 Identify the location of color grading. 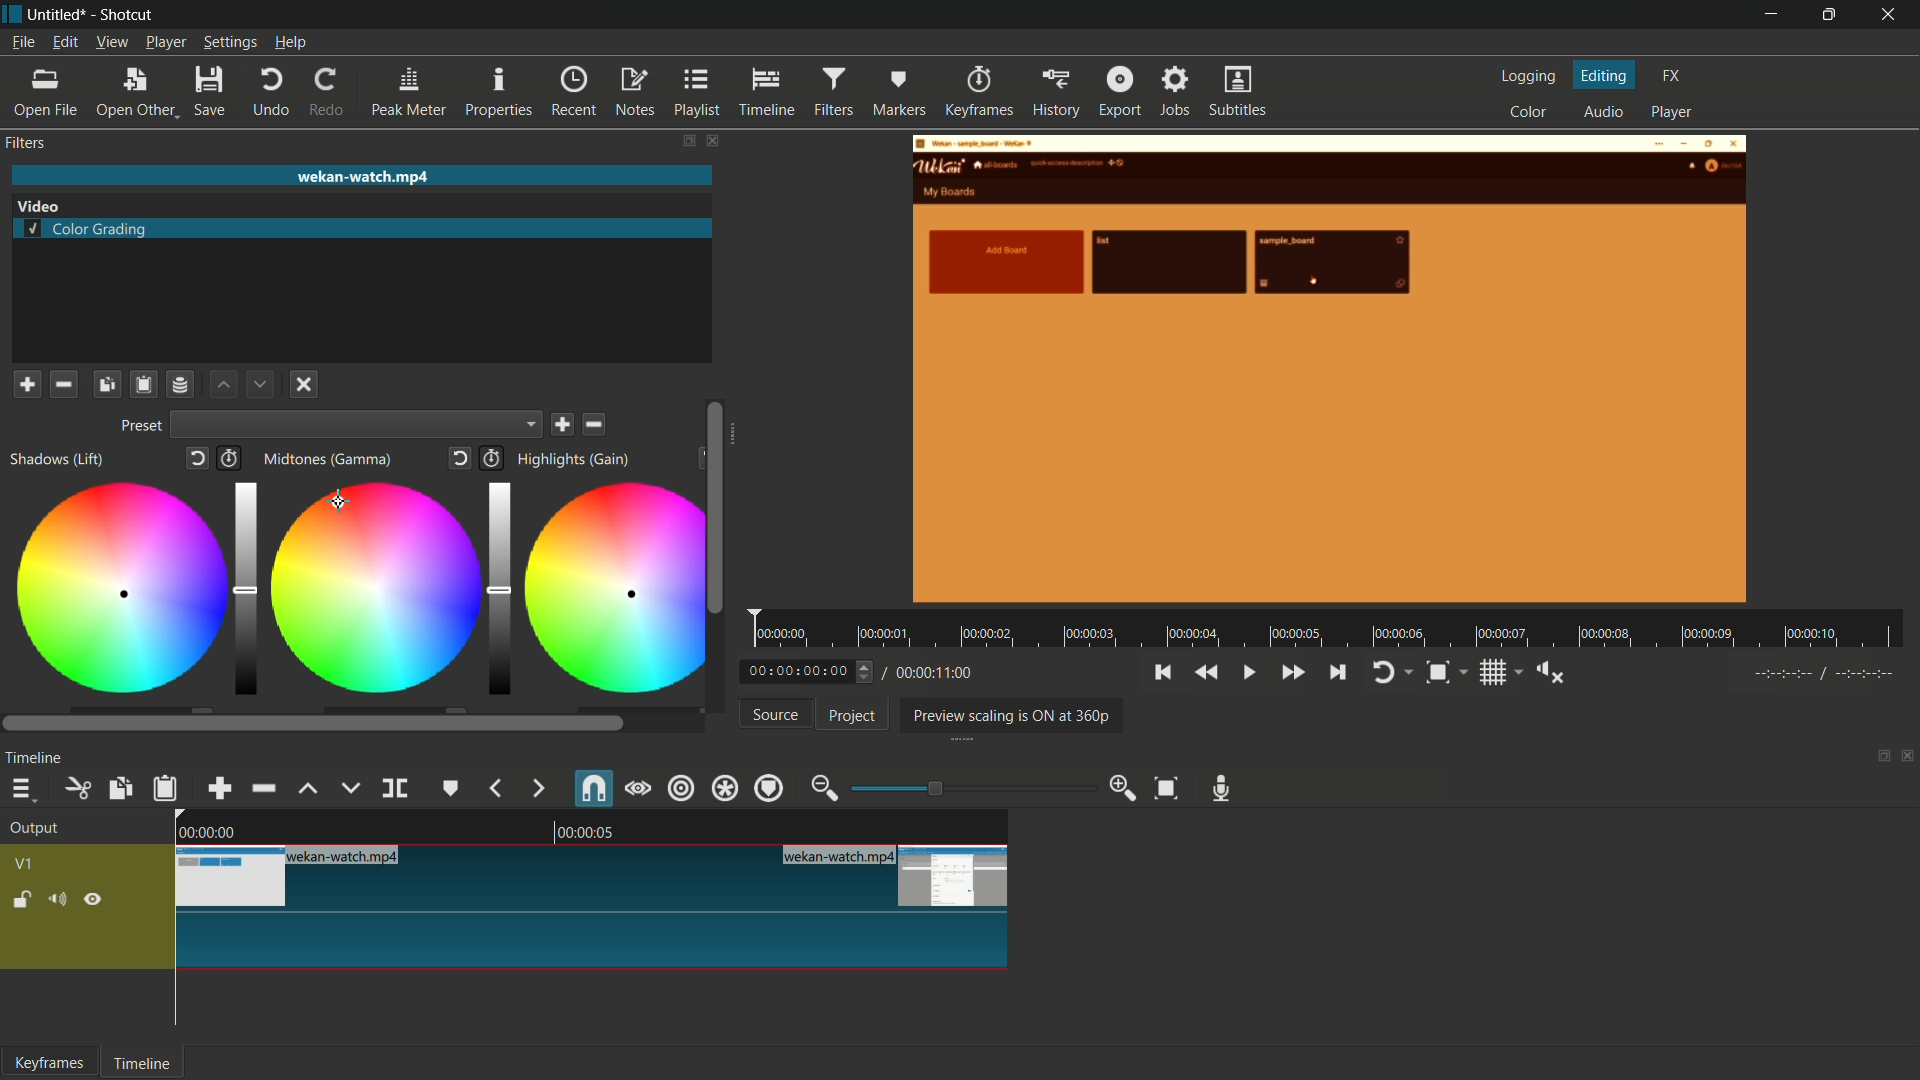
(90, 231).